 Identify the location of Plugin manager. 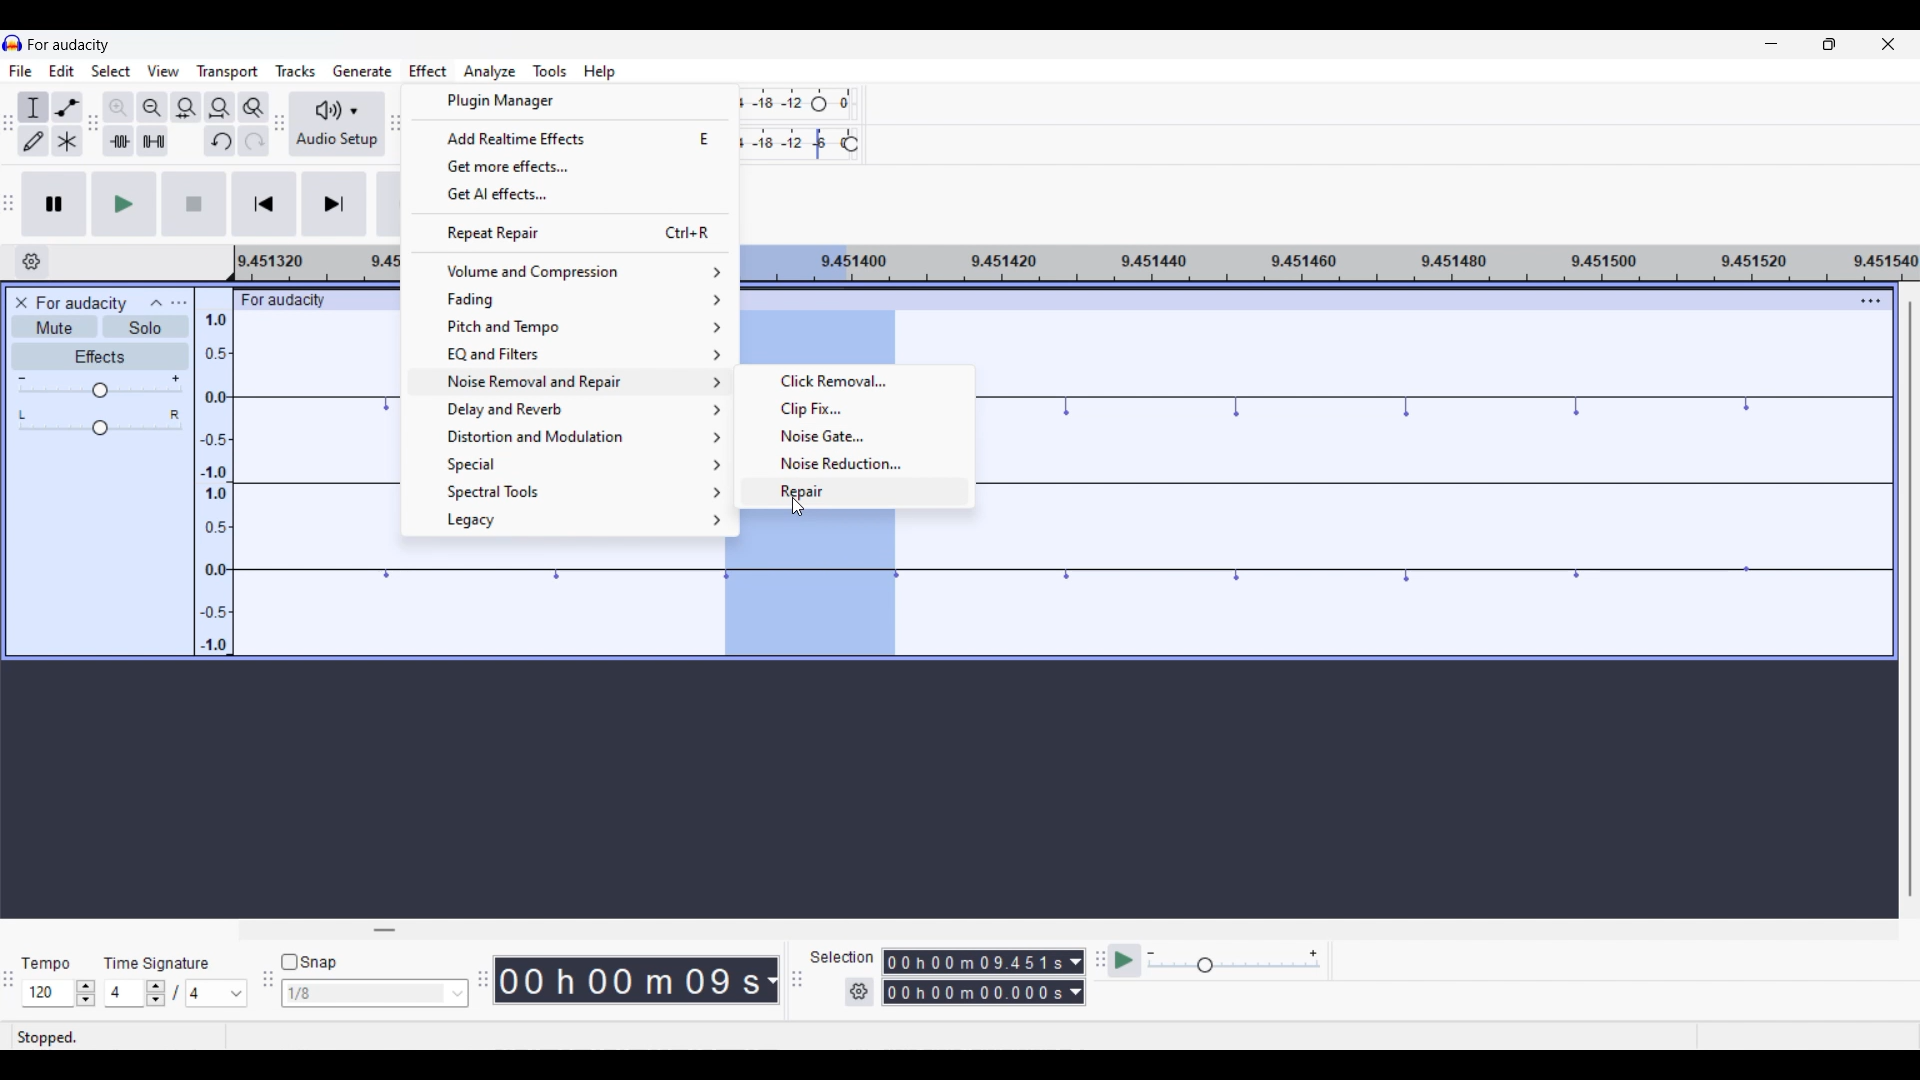
(573, 101).